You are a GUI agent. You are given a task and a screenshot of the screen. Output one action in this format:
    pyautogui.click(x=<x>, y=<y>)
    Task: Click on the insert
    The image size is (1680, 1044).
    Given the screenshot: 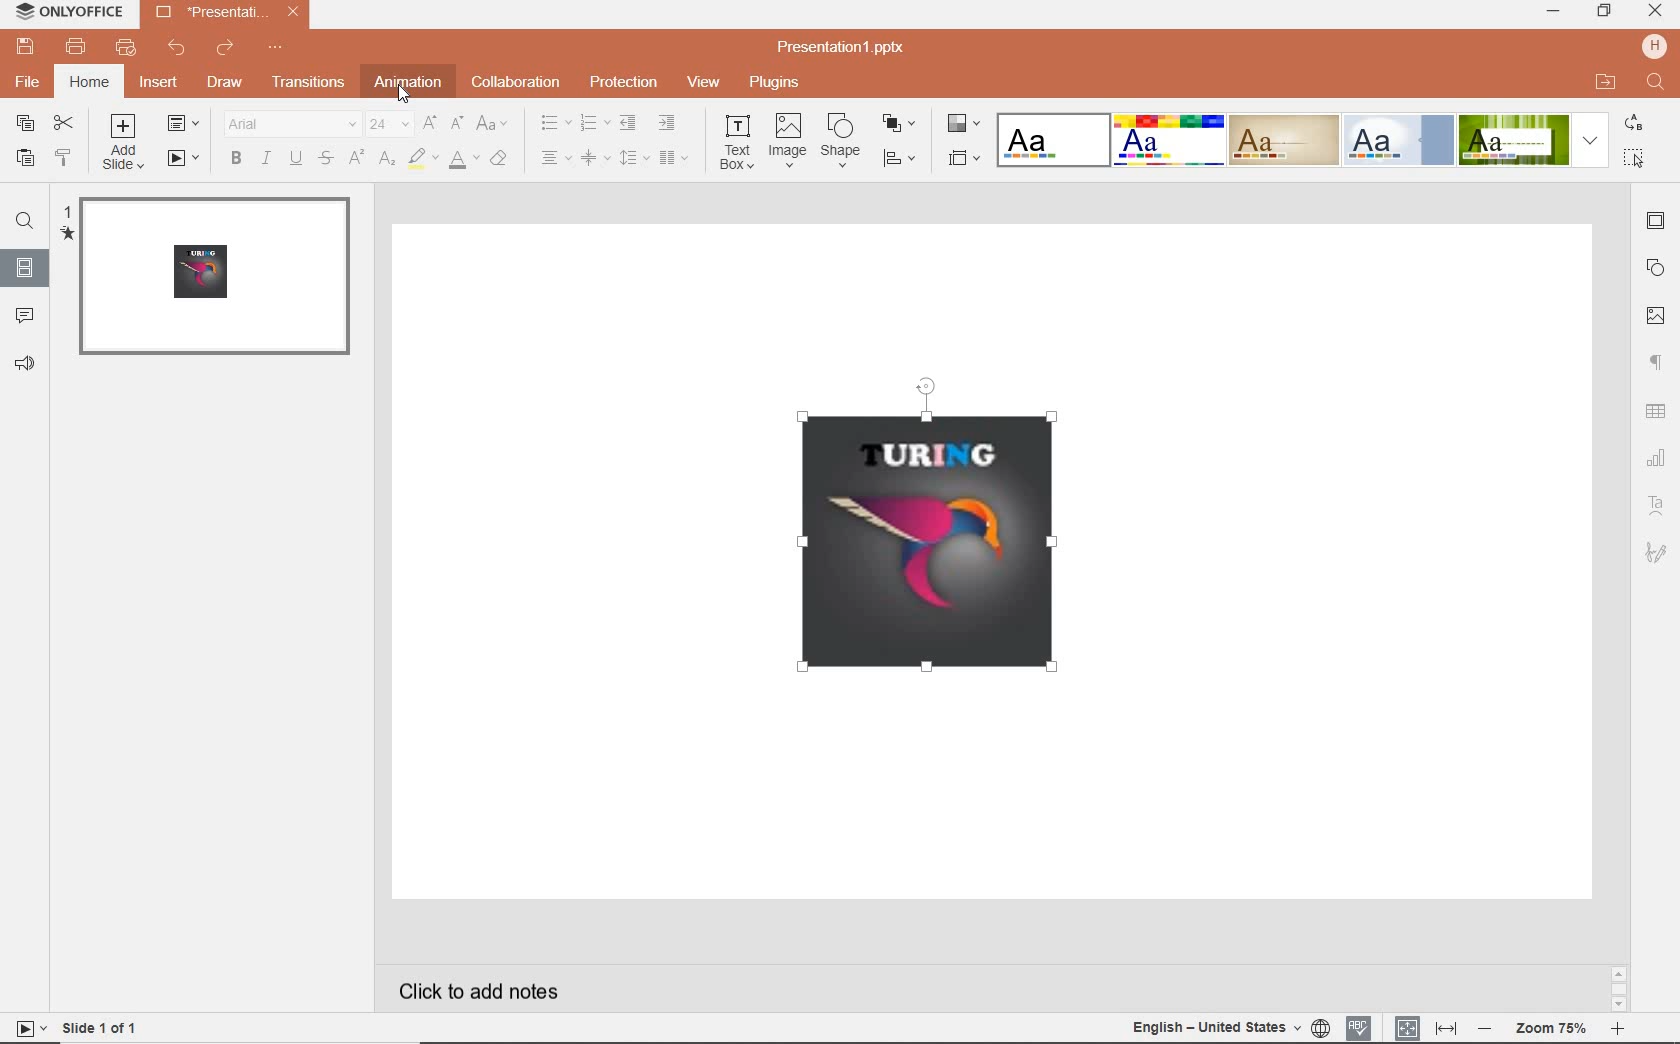 What is the action you would take?
    pyautogui.click(x=158, y=82)
    